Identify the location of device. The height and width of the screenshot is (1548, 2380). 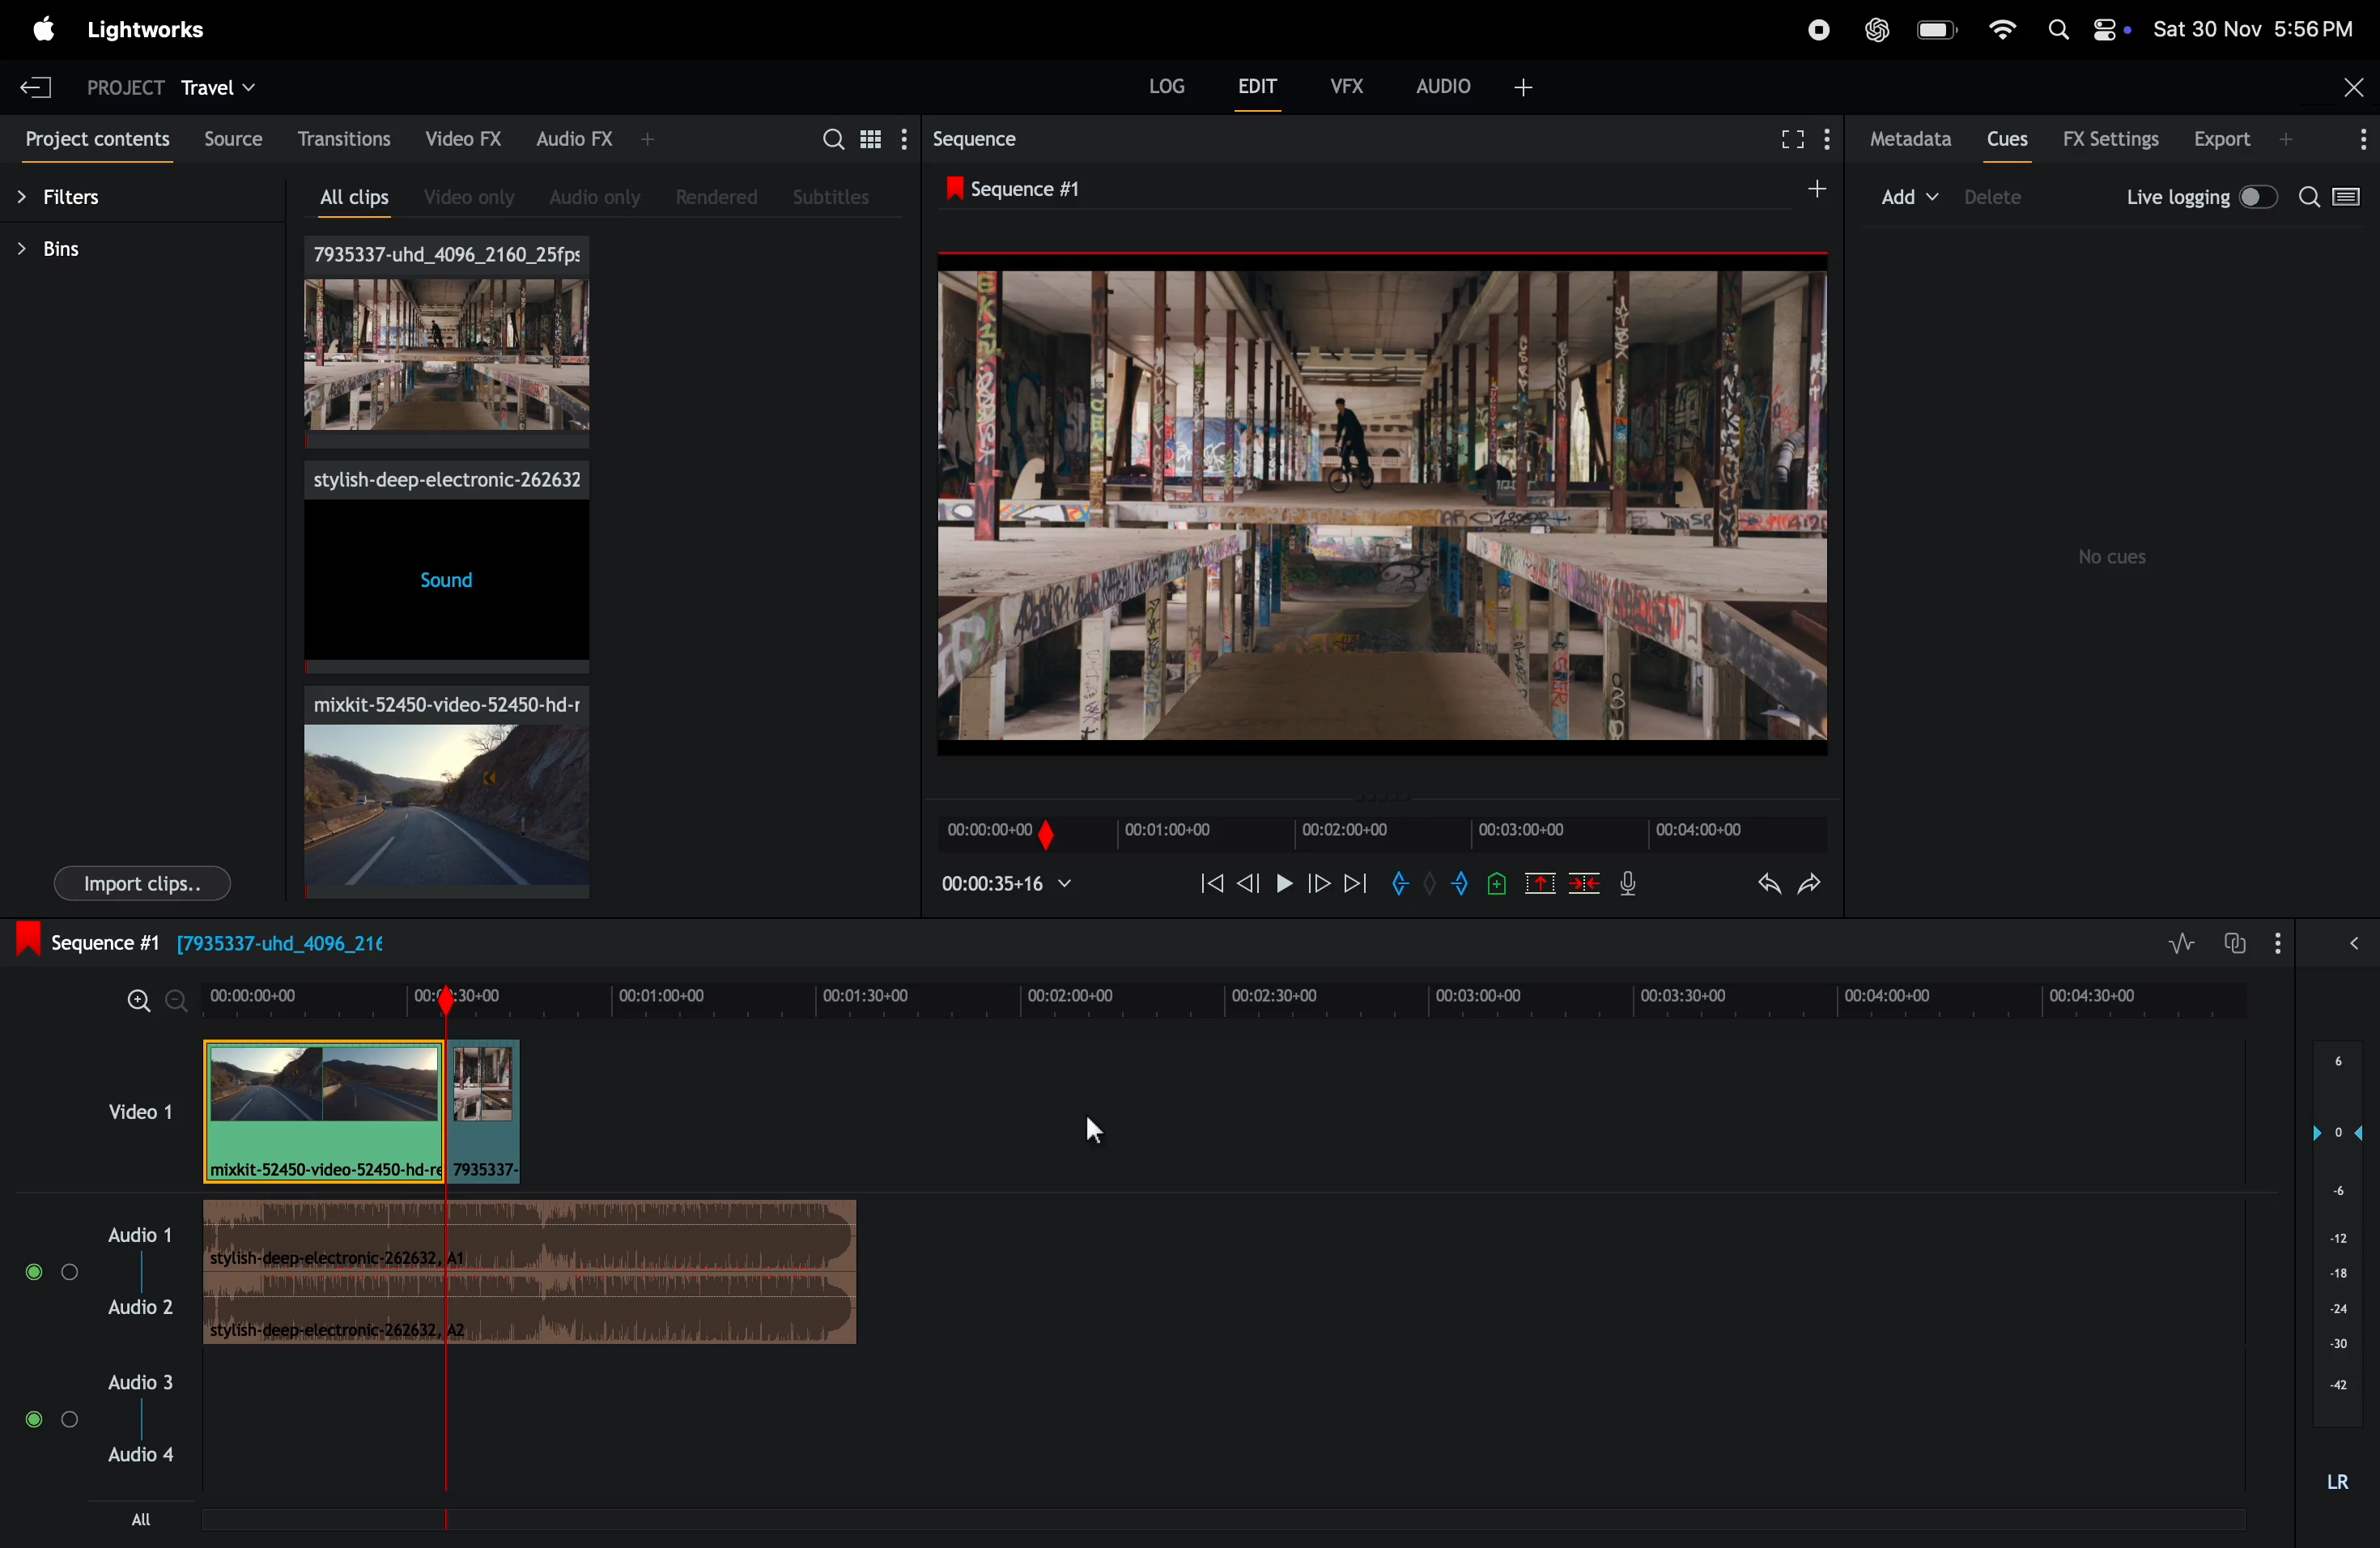
(2010, 199).